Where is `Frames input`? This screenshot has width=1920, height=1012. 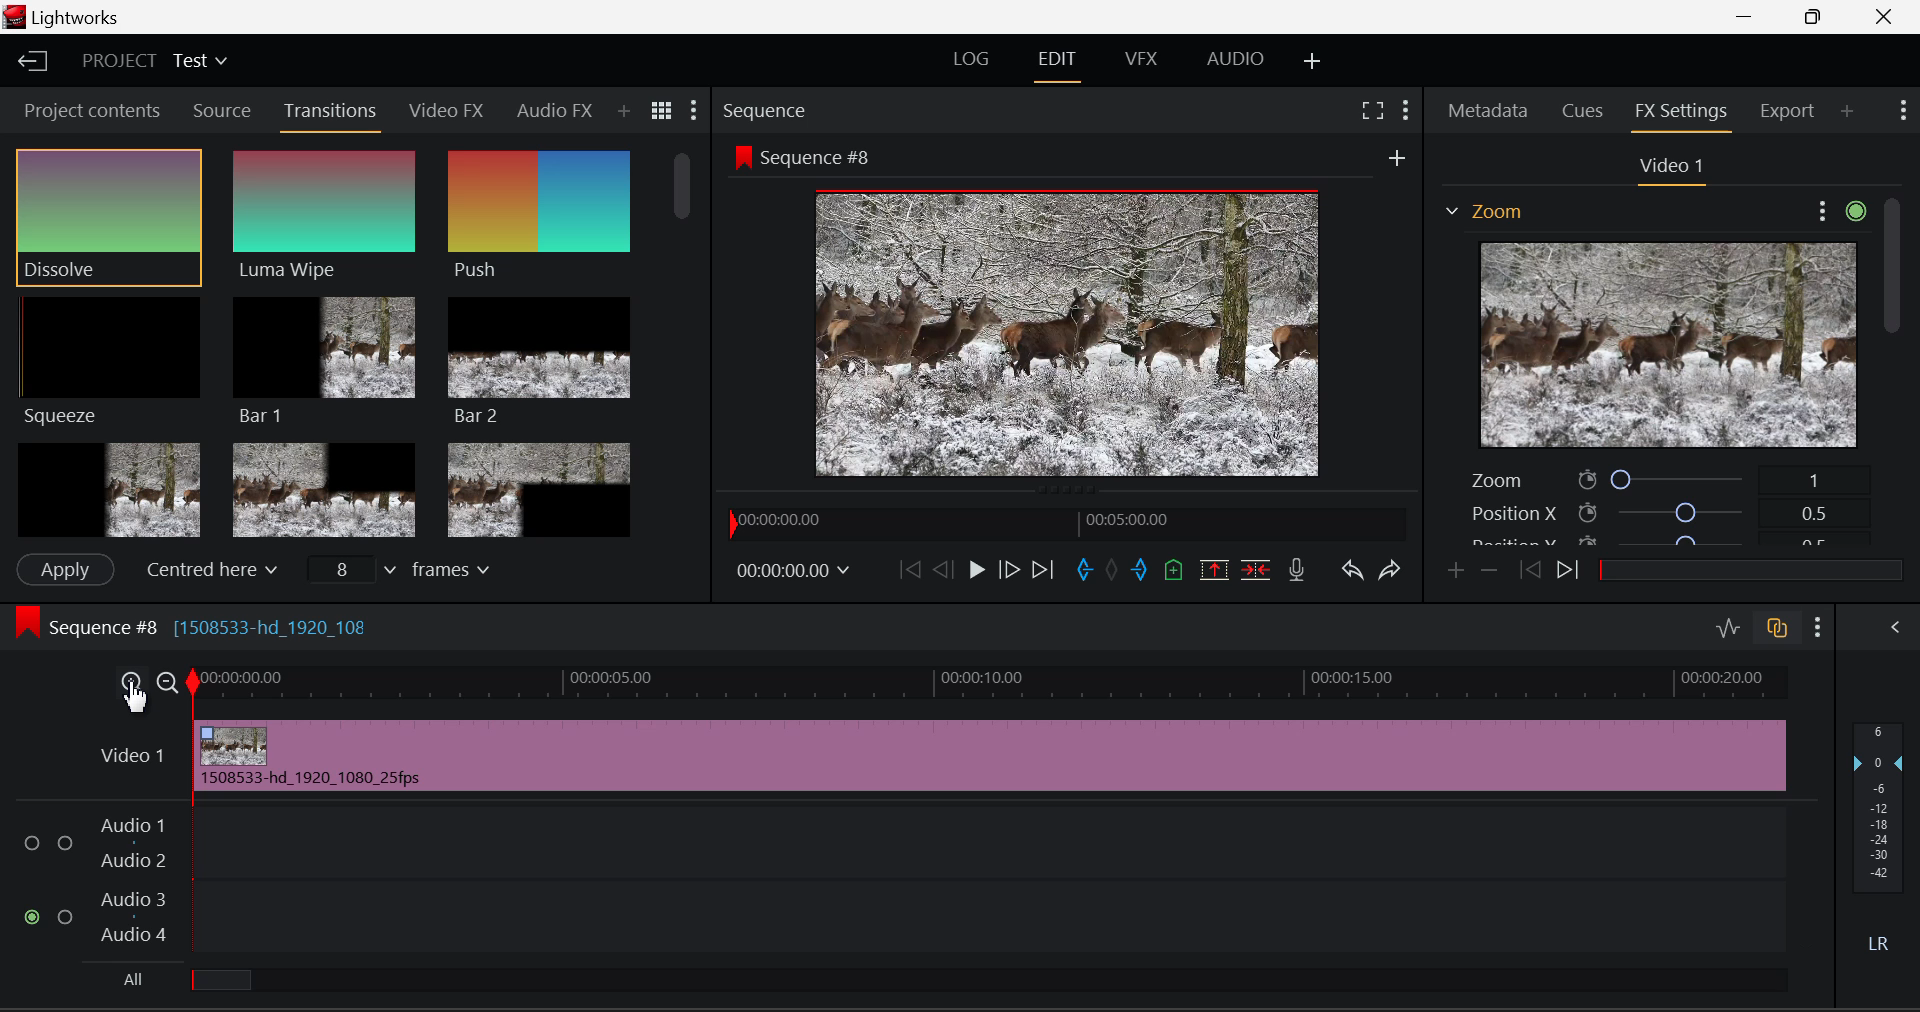
Frames input is located at coordinates (402, 567).